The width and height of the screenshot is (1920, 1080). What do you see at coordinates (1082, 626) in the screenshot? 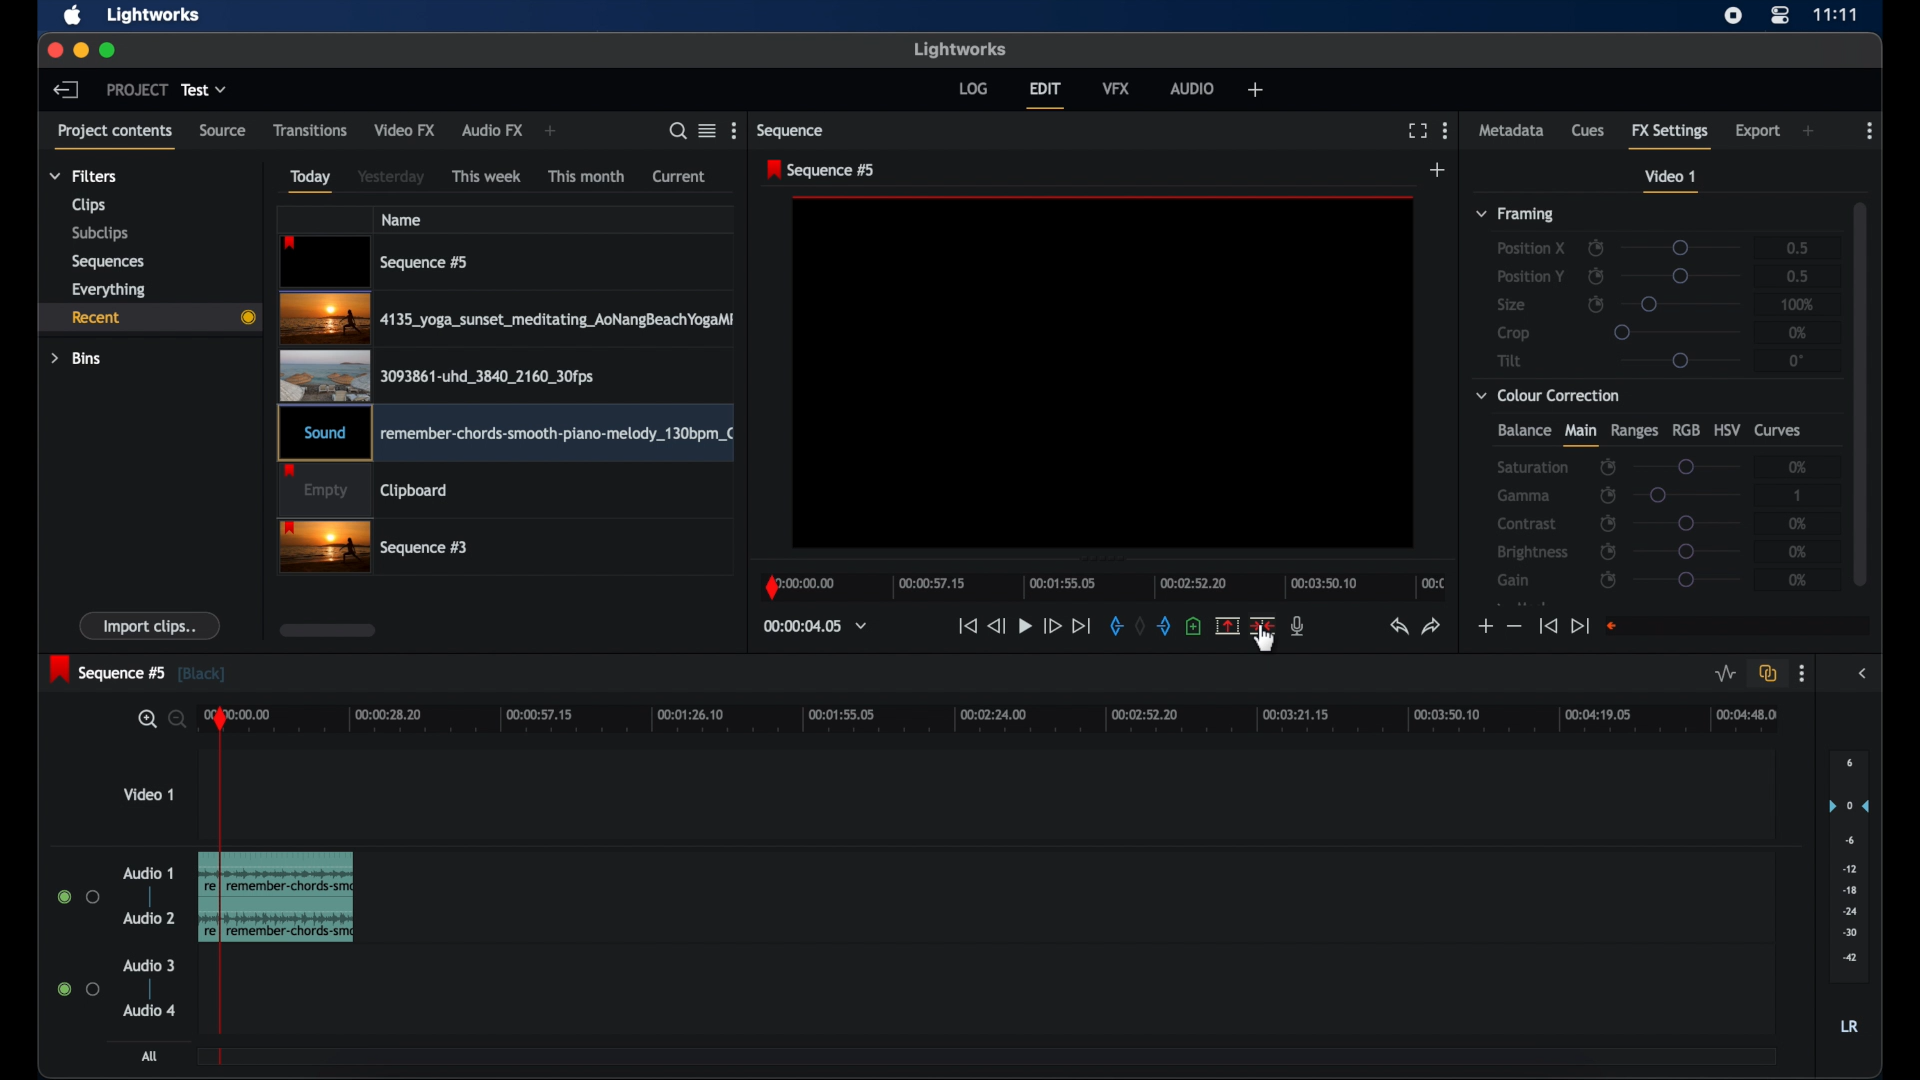
I see `jump to end` at bounding box center [1082, 626].